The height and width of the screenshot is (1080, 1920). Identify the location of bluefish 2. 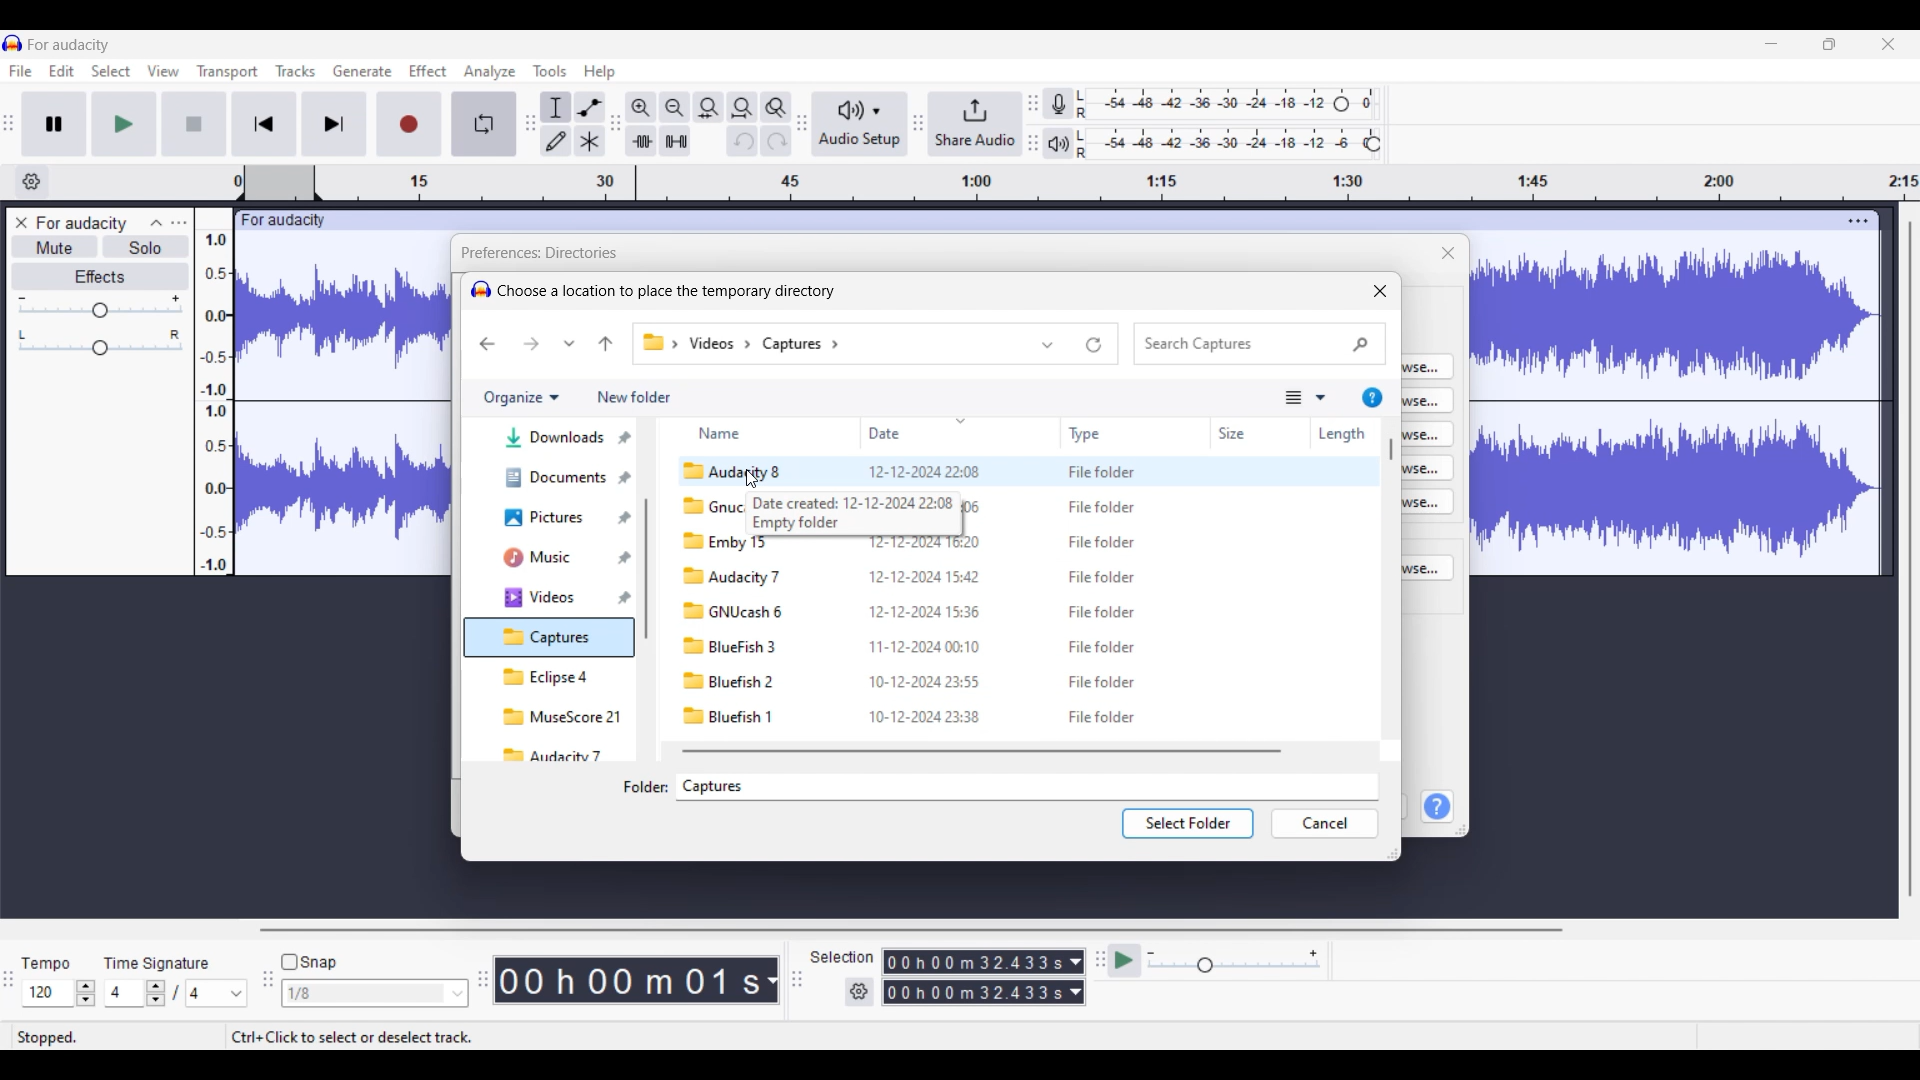
(731, 681).